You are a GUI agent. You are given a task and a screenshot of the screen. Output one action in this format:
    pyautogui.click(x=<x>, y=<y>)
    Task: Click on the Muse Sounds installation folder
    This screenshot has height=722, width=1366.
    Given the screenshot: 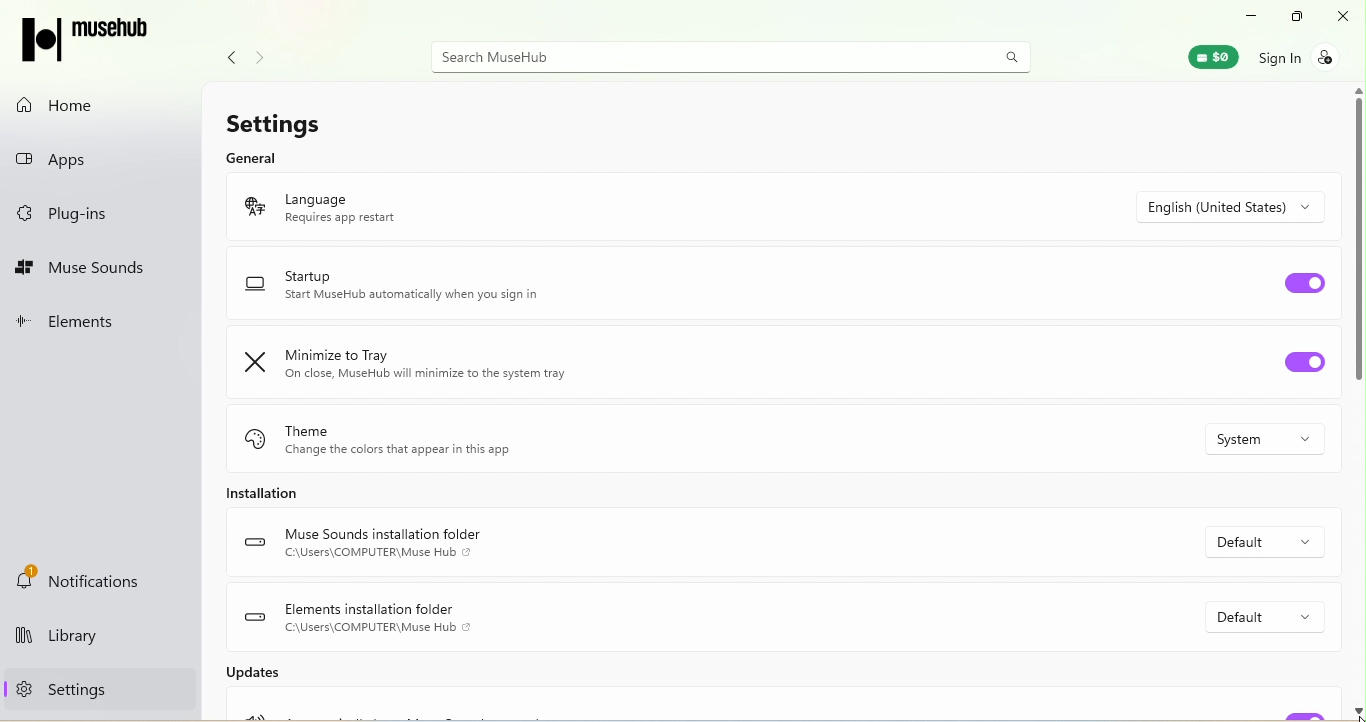 What is the action you would take?
    pyautogui.click(x=382, y=535)
    